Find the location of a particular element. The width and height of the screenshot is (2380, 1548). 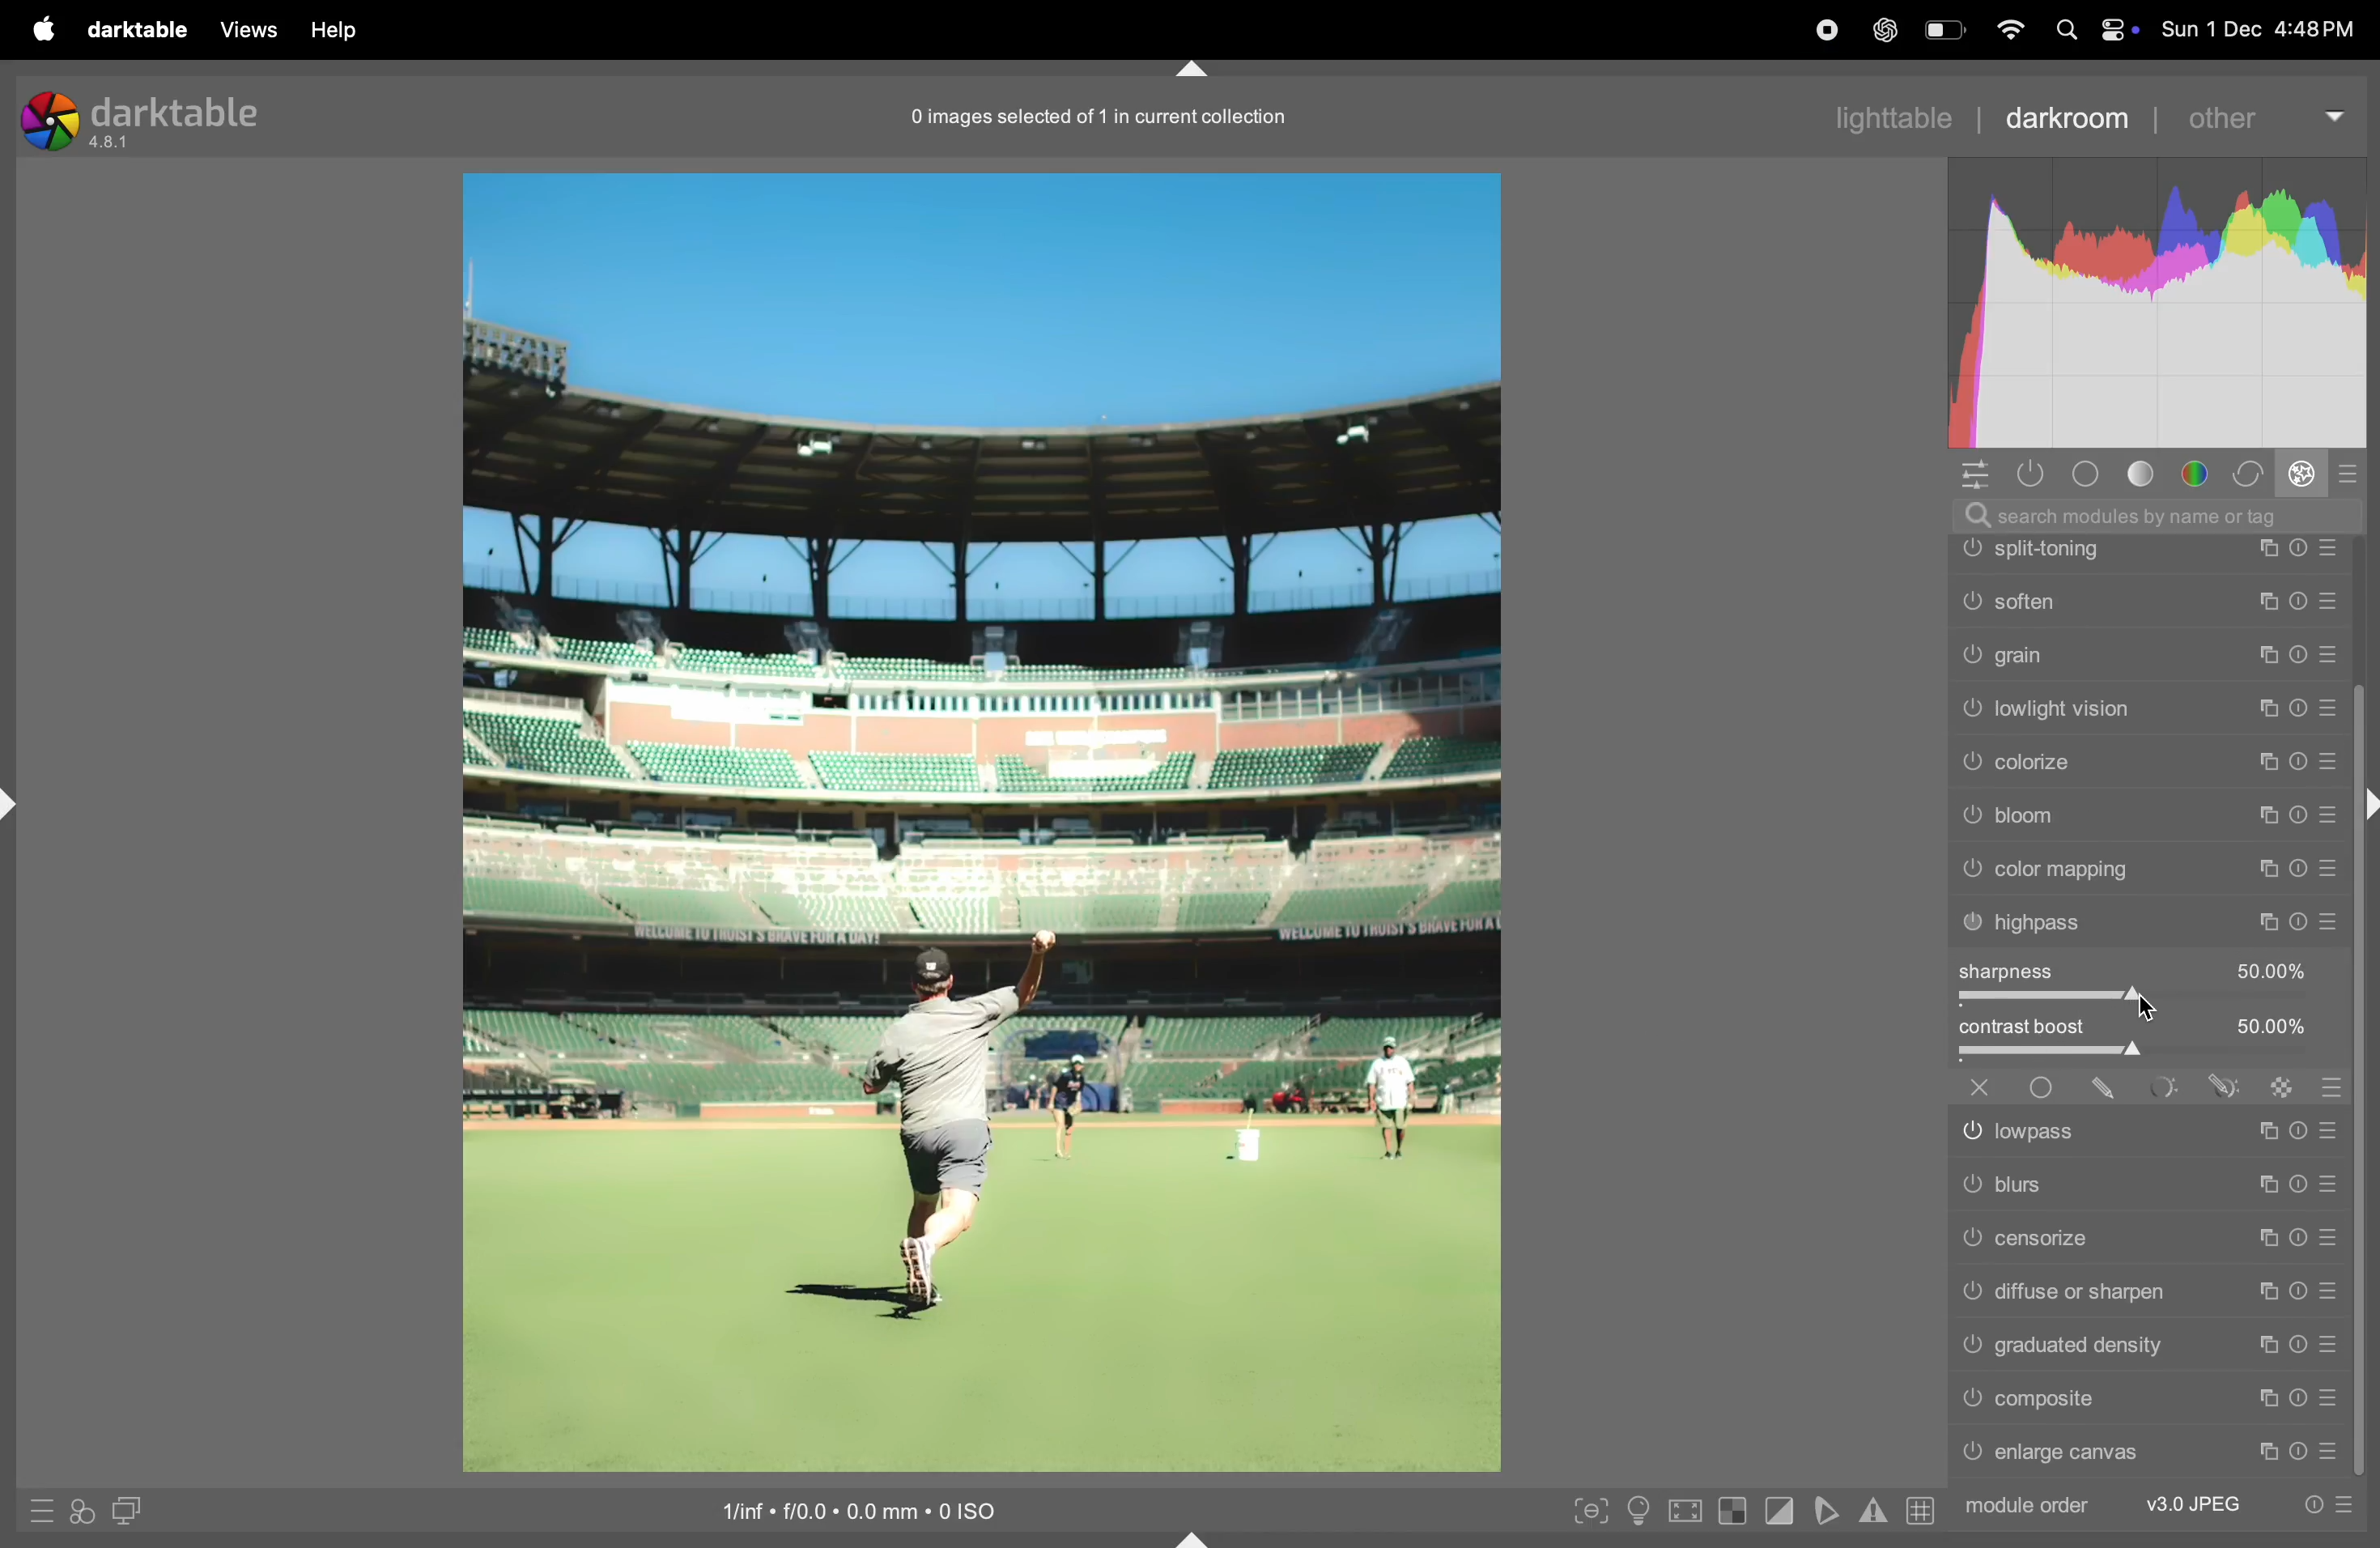

low pass is located at coordinates (2148, 1127).